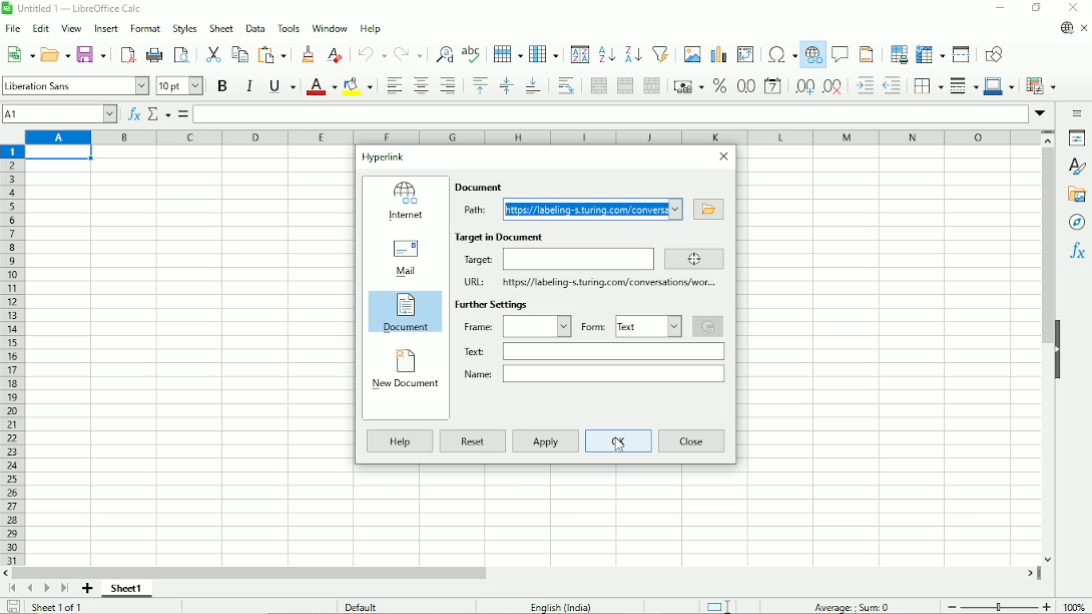  I want to click on Borders, so click(928, 87).